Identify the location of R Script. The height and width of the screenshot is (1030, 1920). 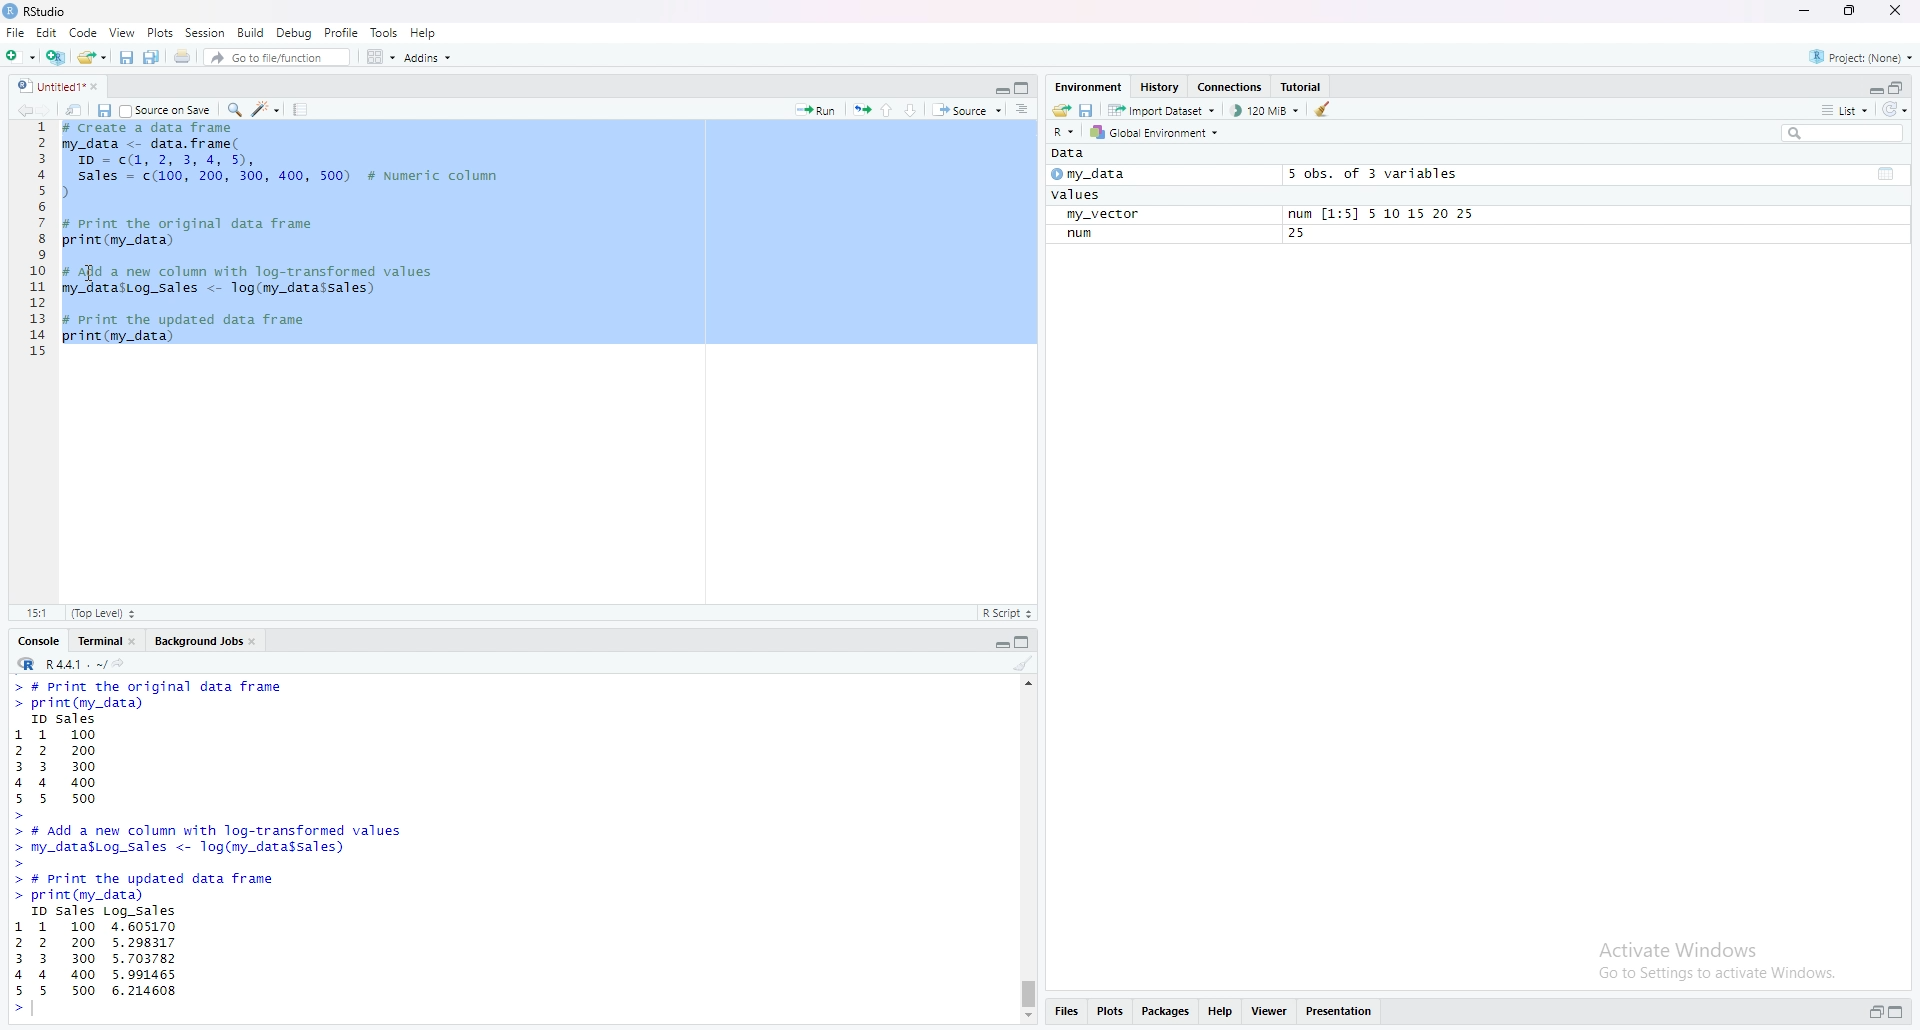
(1013, 614).